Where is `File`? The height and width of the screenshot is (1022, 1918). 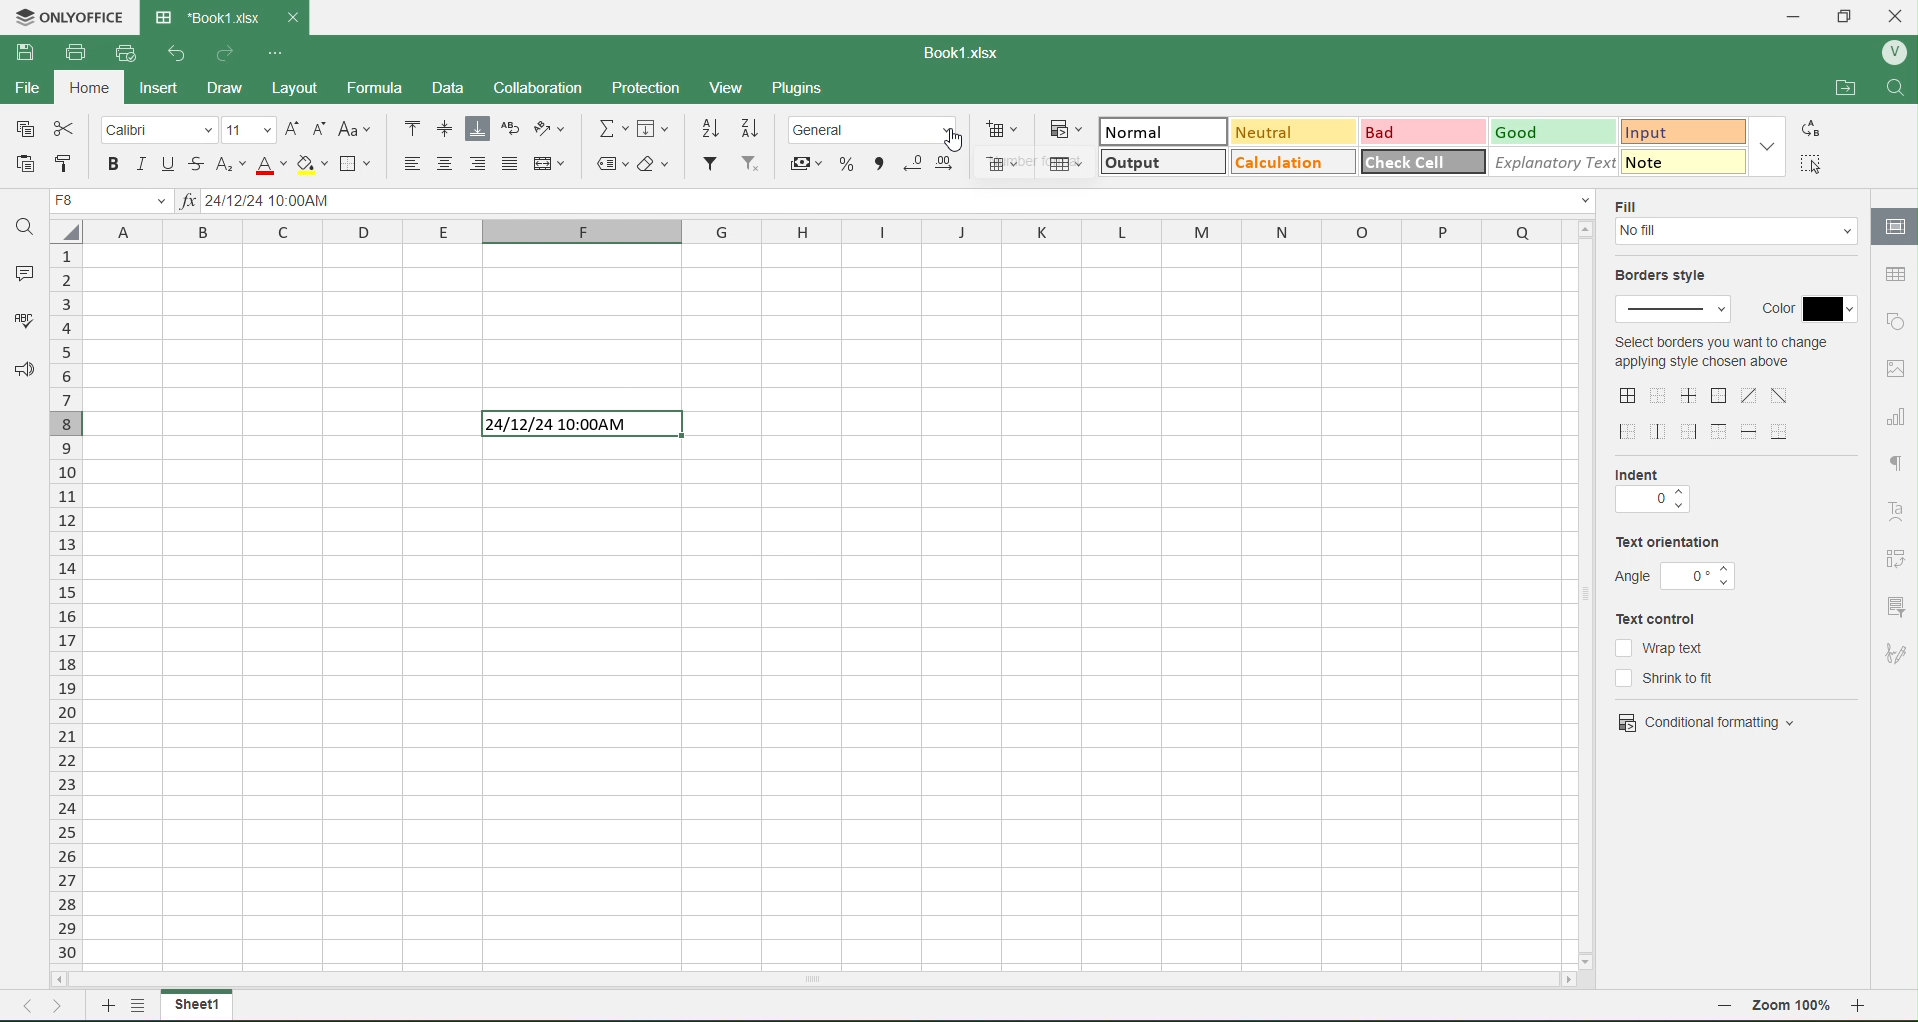
File is located at coordinates (31, 92).